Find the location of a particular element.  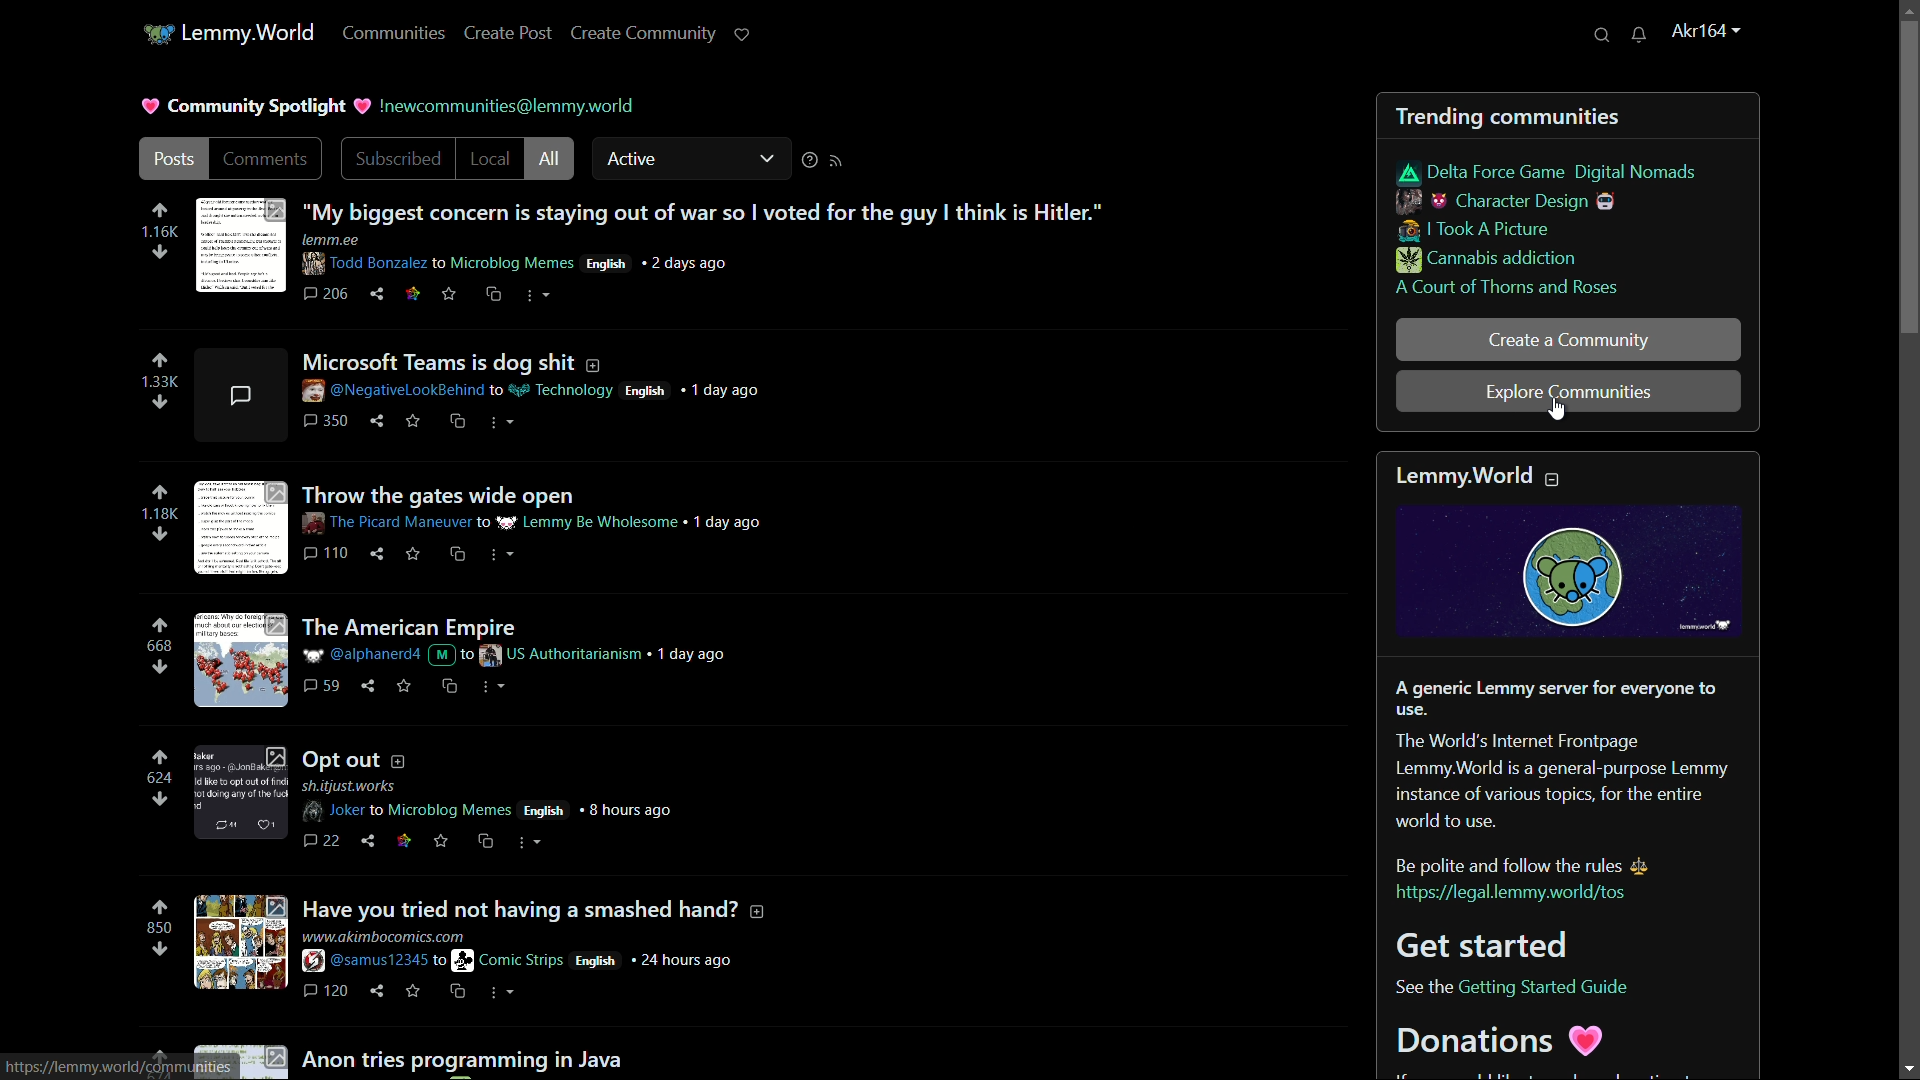

upvote is located at coordinates (159, 757).